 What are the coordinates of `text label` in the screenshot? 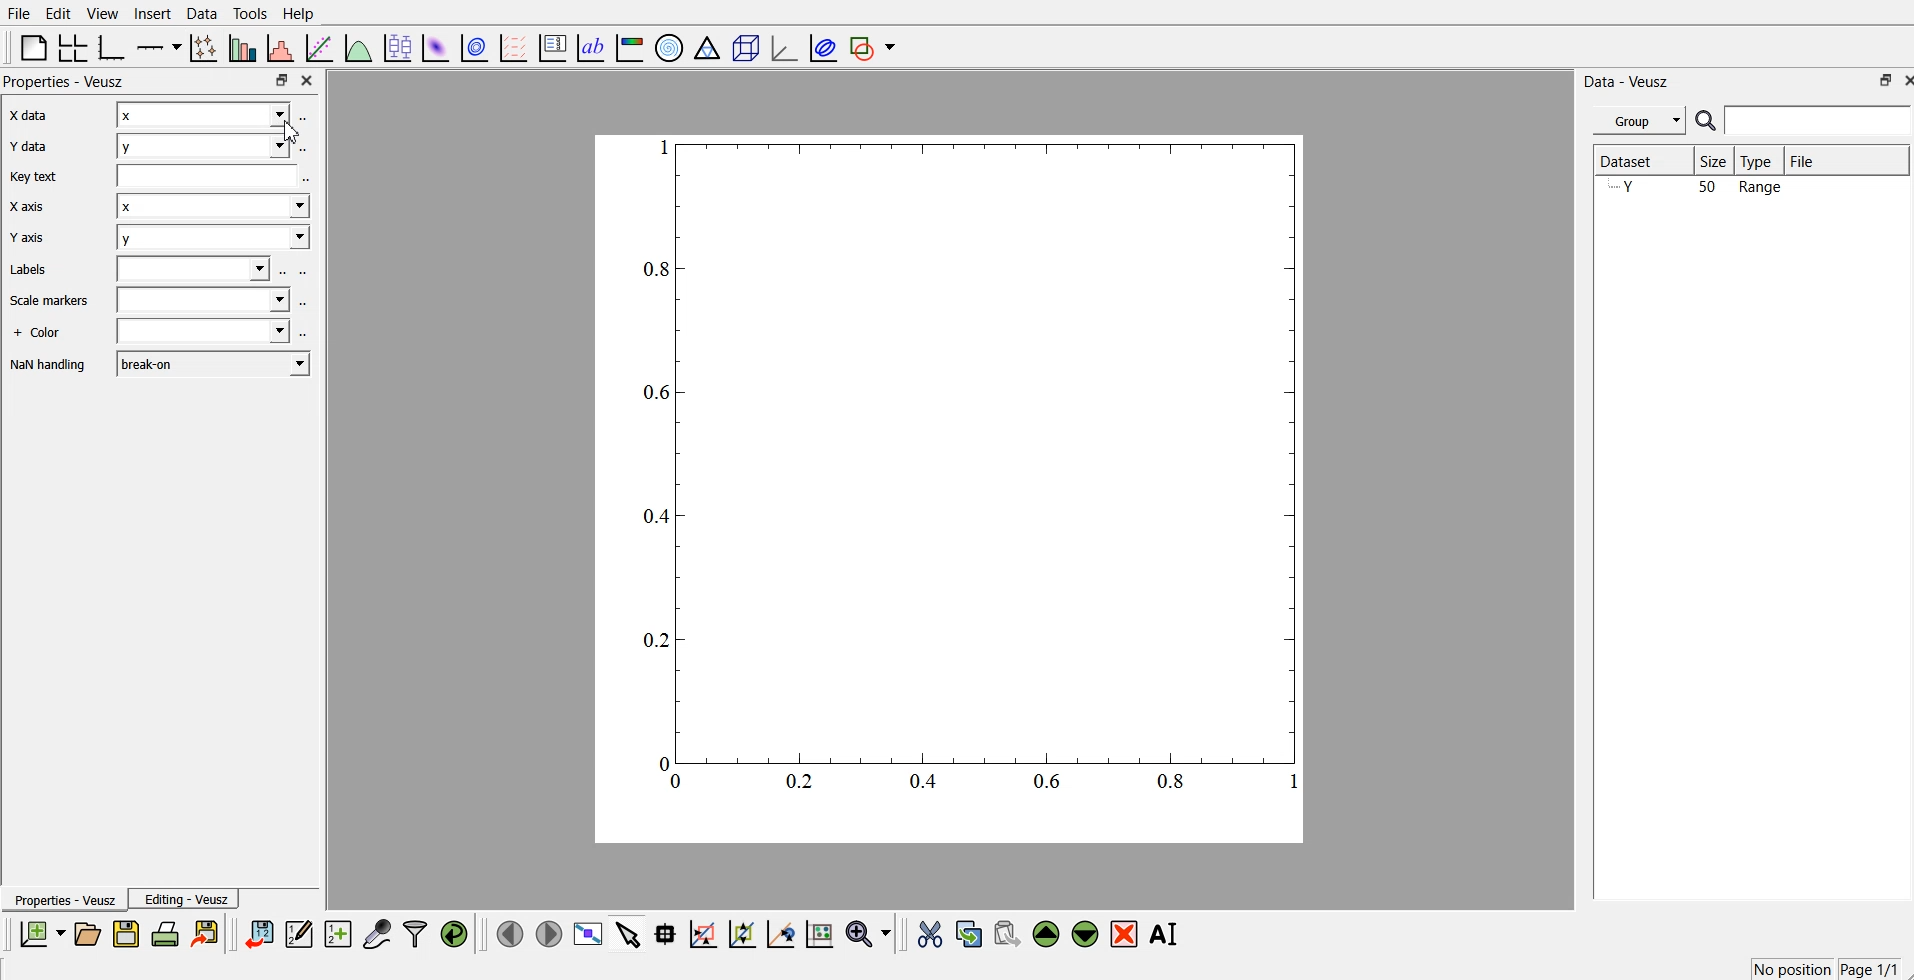 It's located at (591, 46).